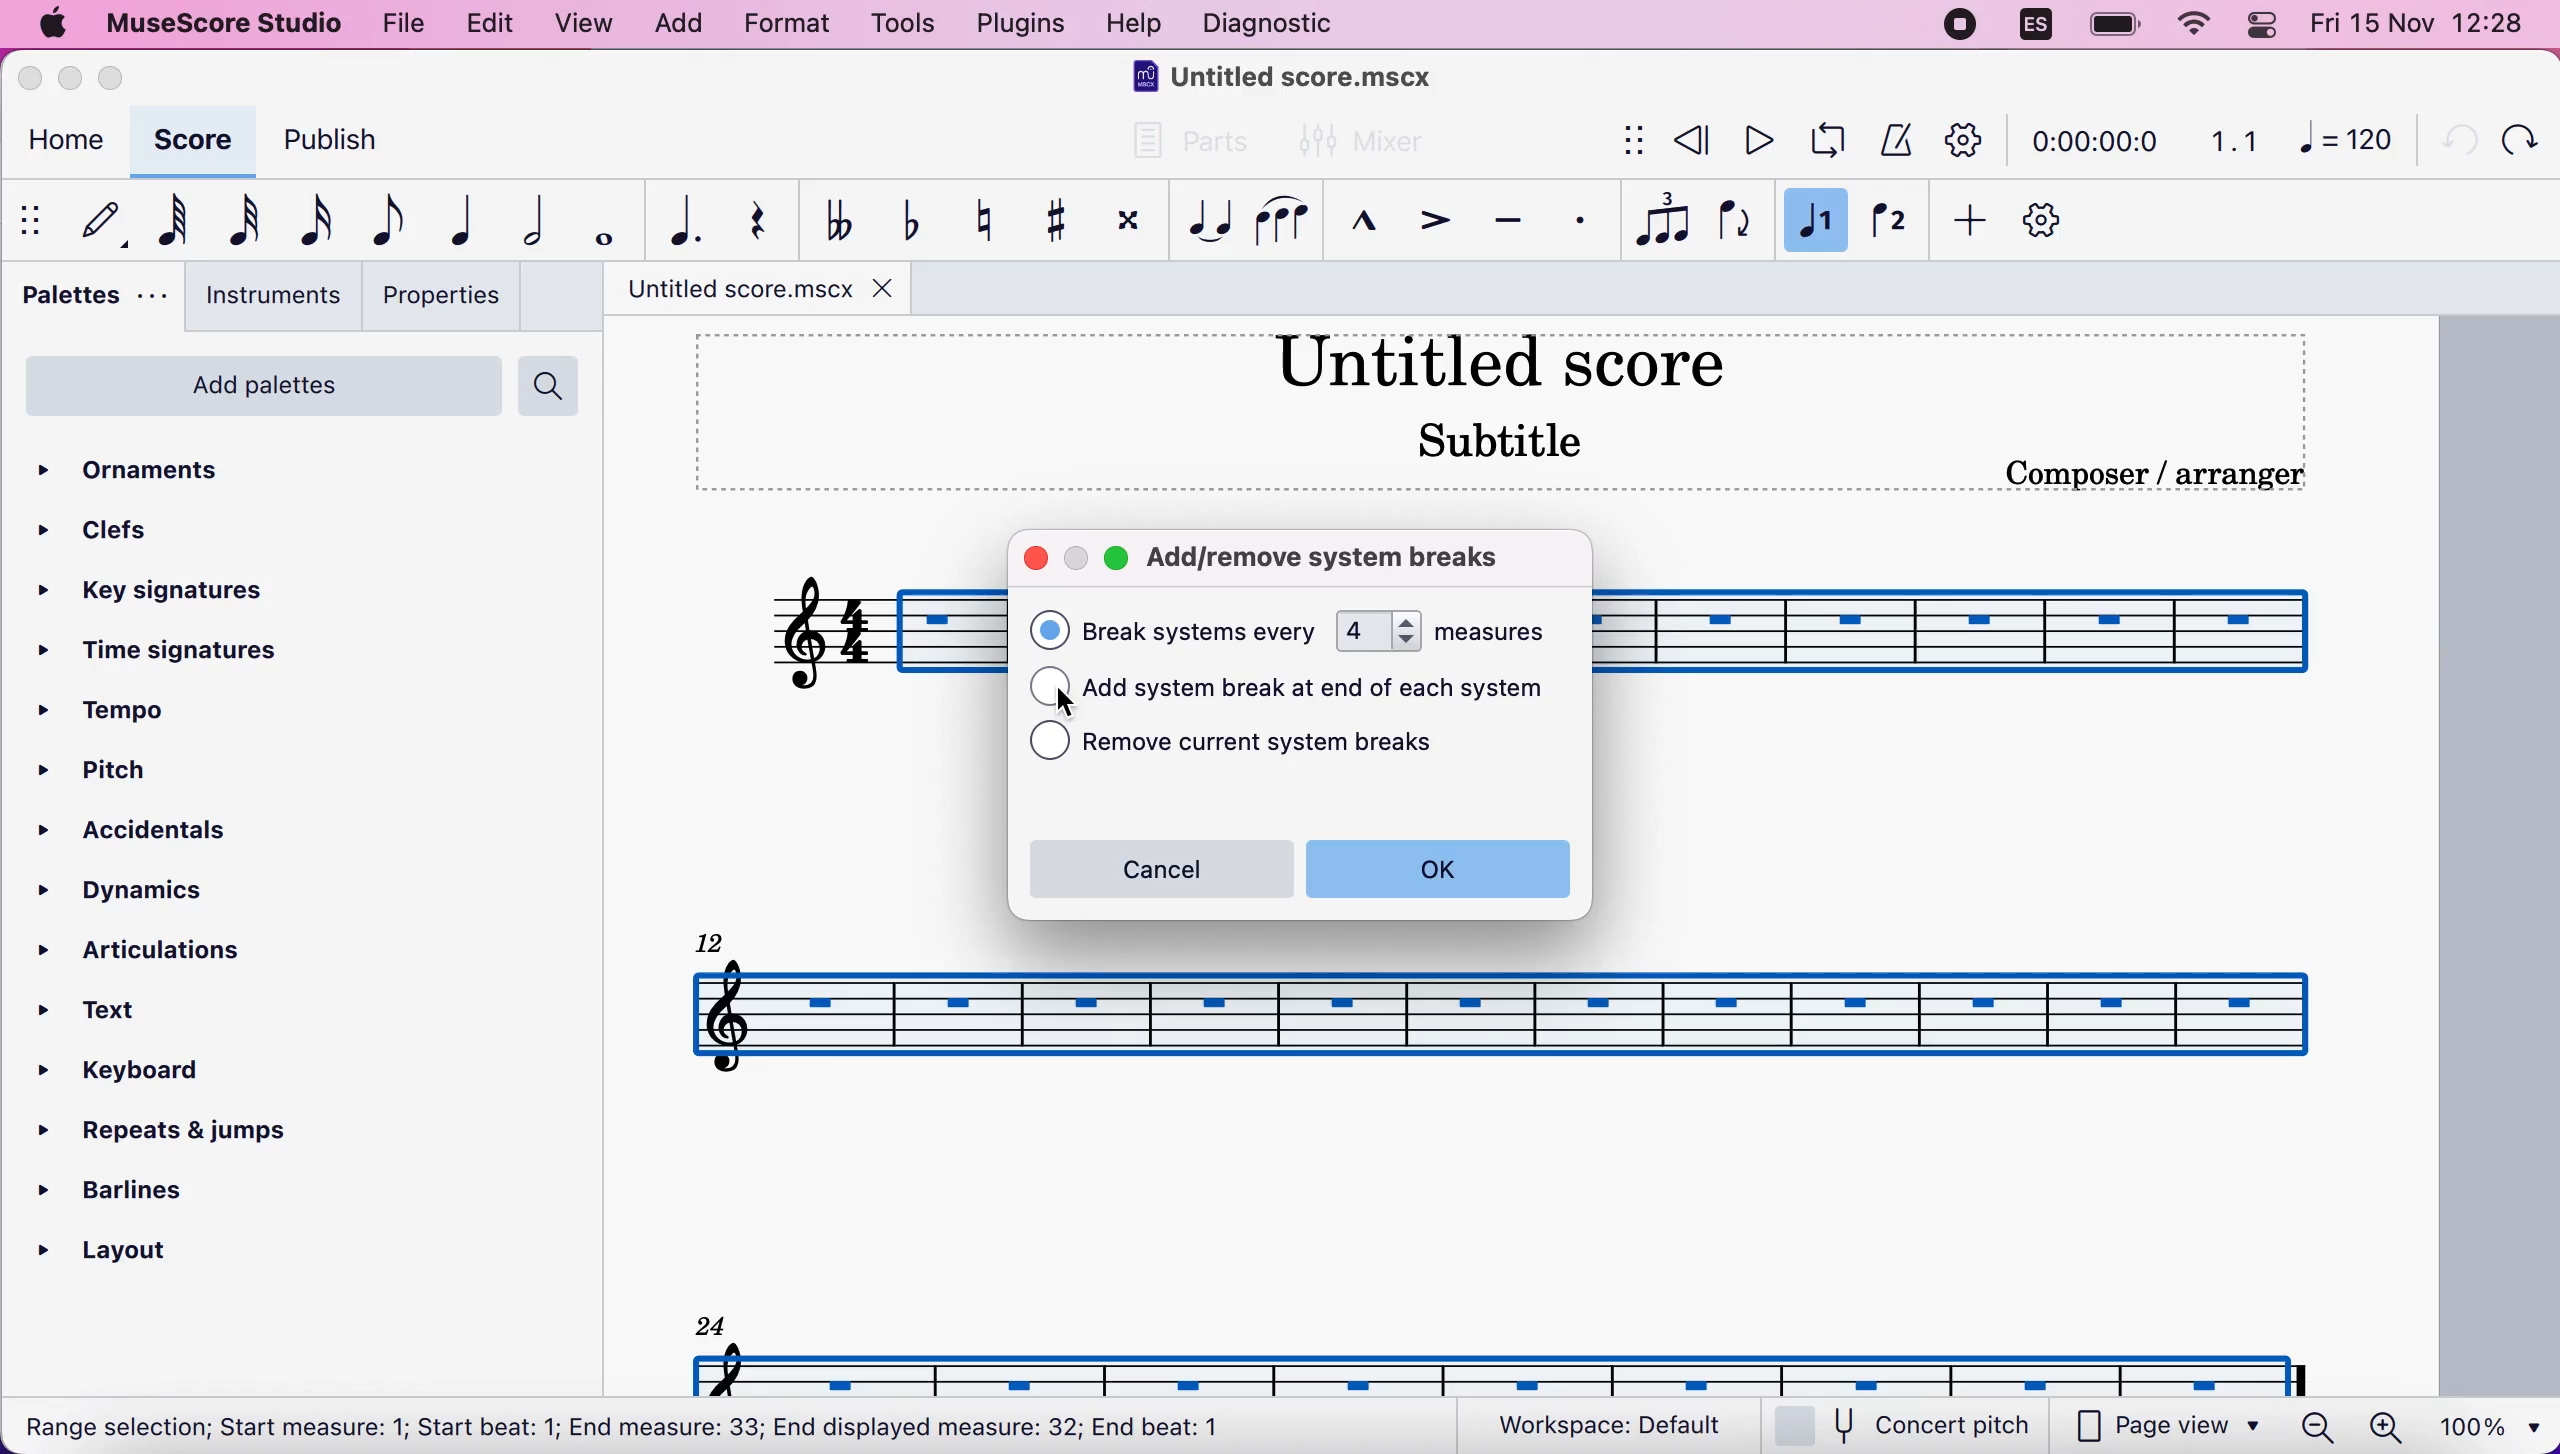 The width and height of the screenshot is (2560, 1454). I want to click on parts, so click(1179, 150).